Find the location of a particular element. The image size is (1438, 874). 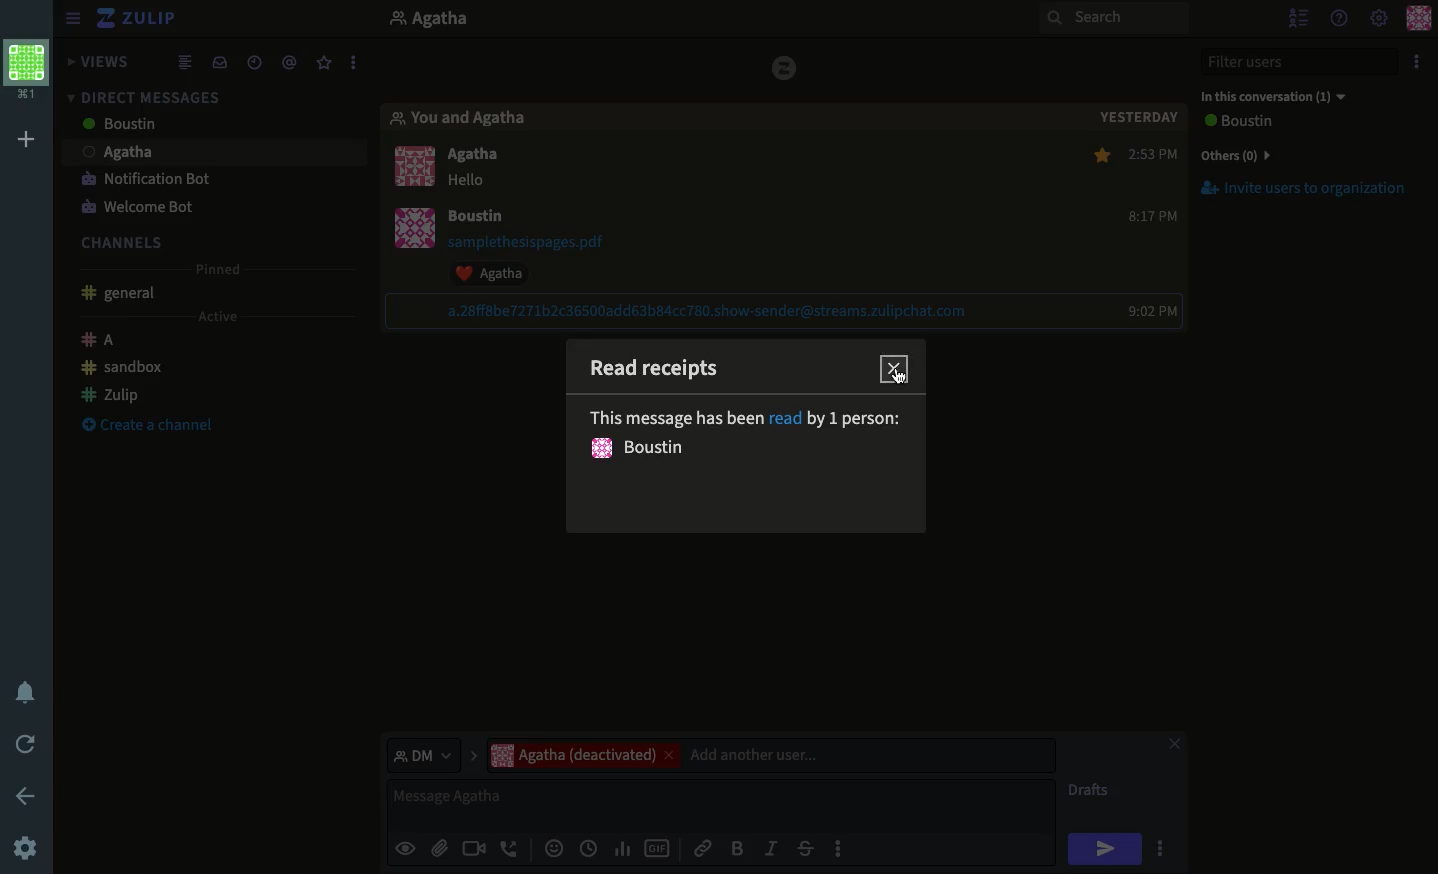

Status is located at coordinates (749, 437).